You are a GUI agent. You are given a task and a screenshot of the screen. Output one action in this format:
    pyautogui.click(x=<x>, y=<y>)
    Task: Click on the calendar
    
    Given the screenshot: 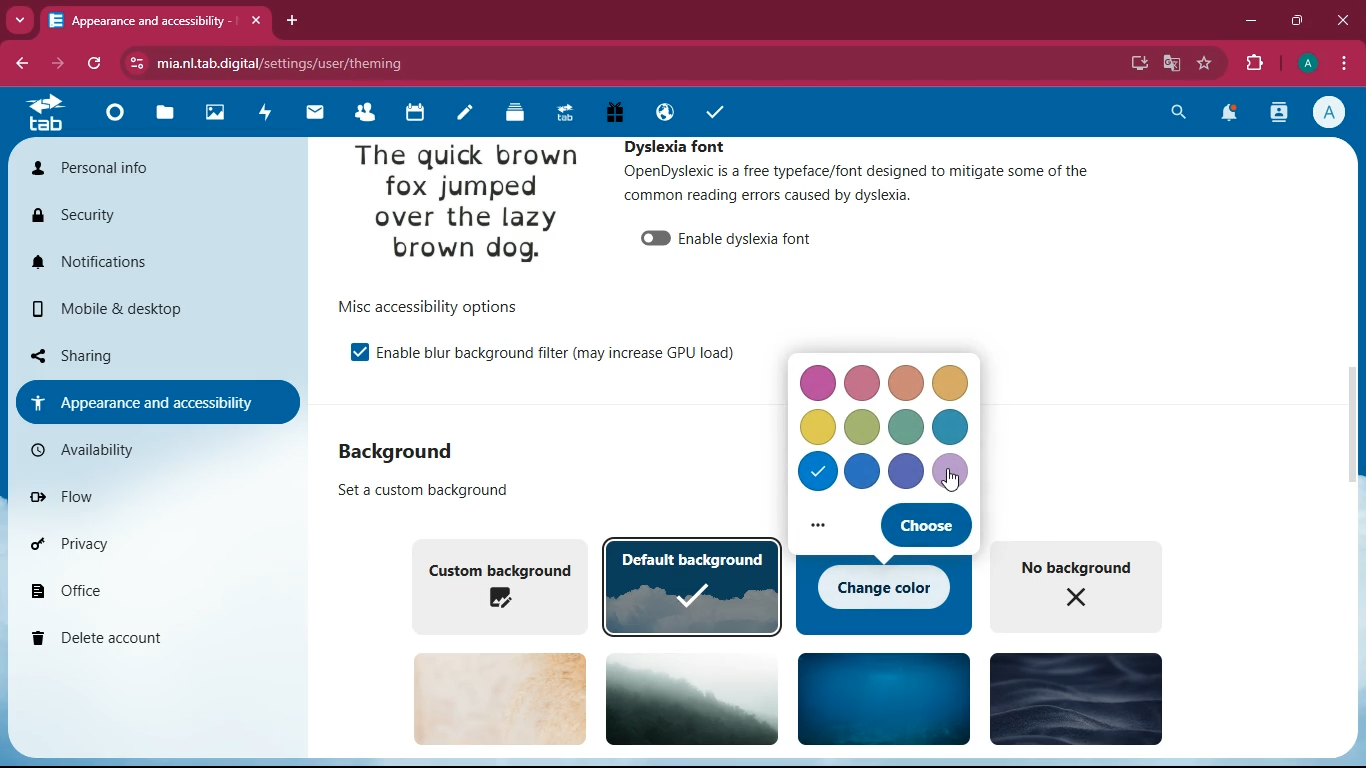 What is the action you would take?
    pyautogui.click(x=412, y=113)
    